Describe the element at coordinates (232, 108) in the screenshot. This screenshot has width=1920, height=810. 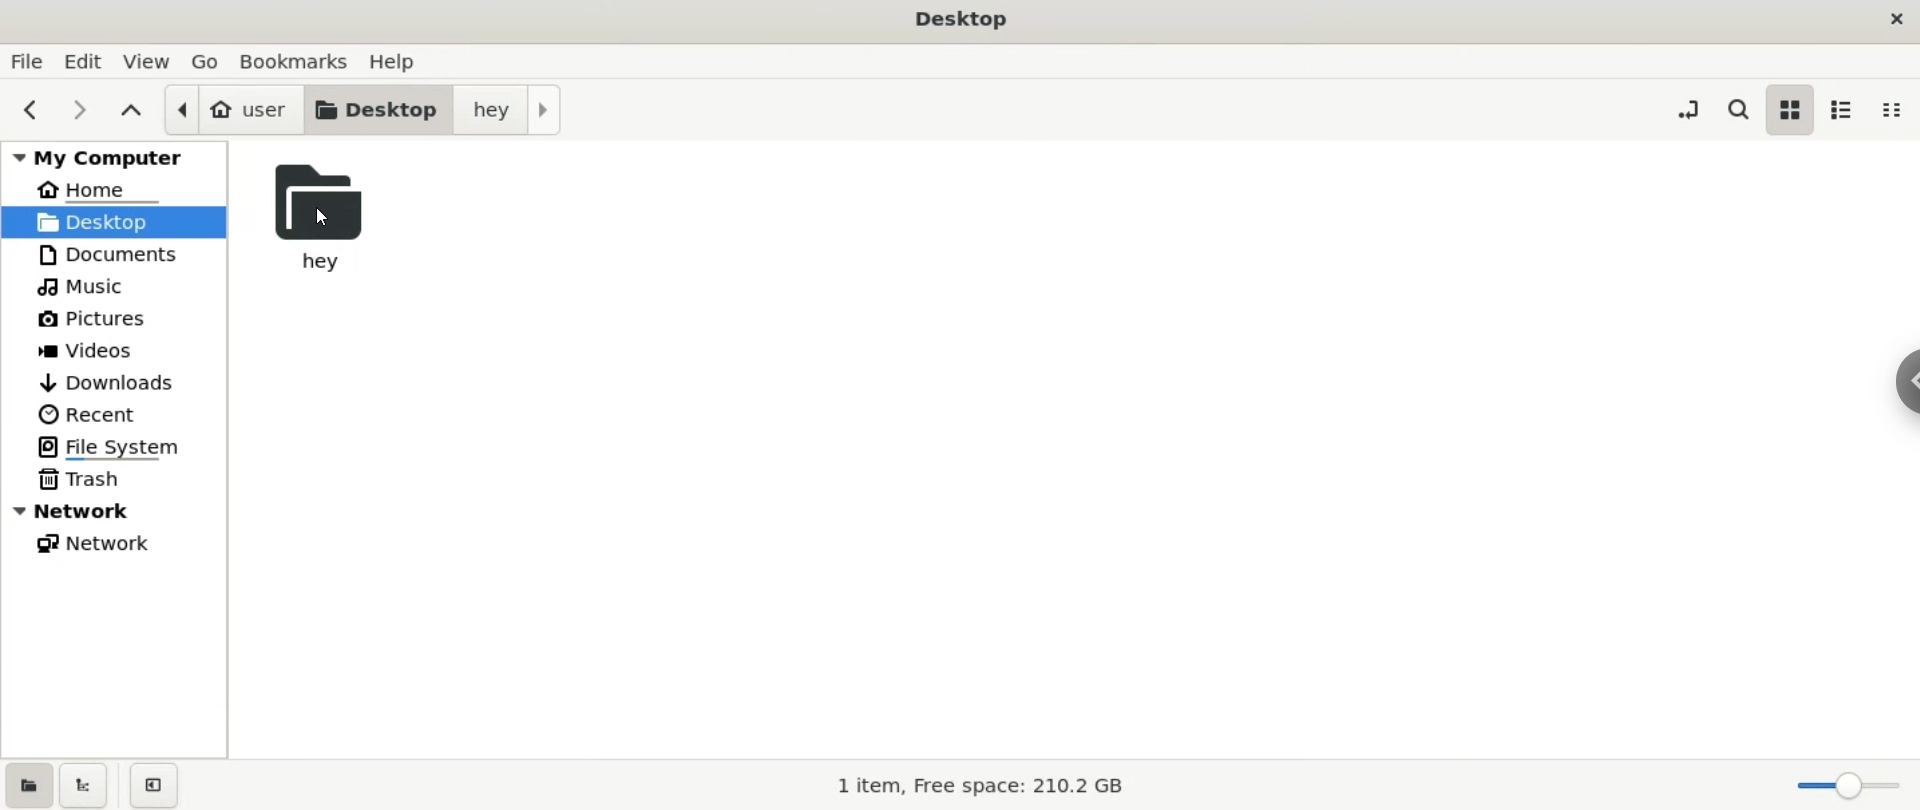
I see `user` at that location.